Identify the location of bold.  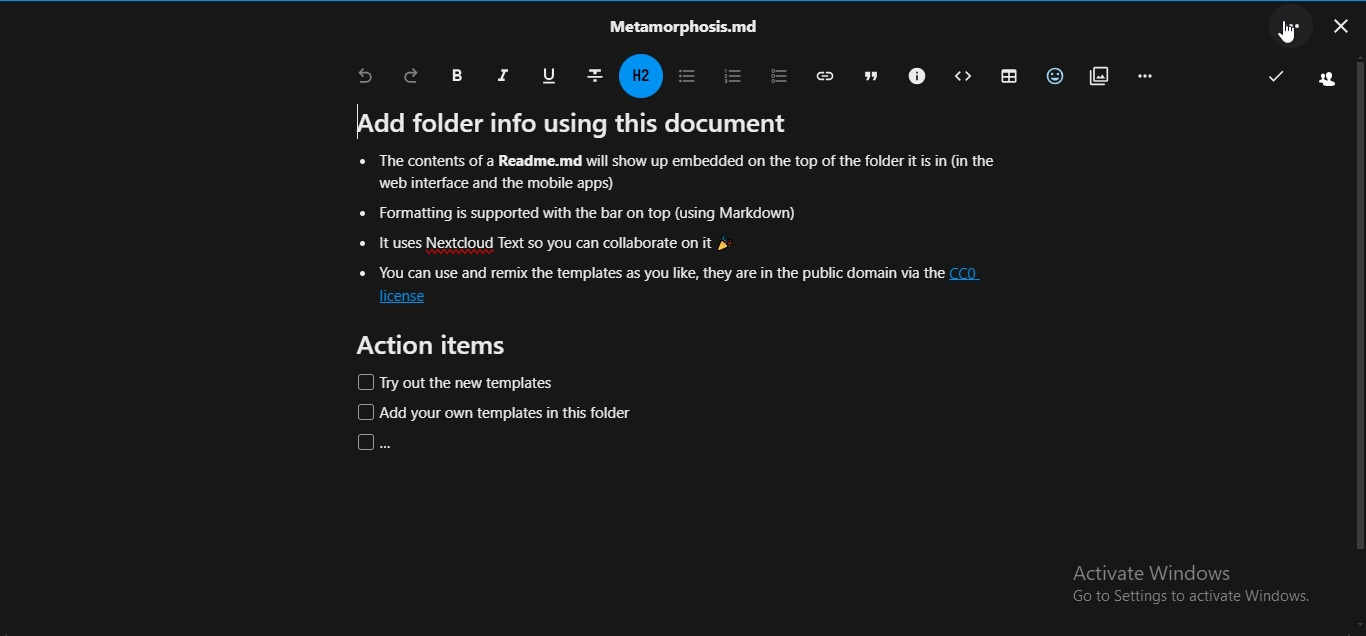
(456, 75).